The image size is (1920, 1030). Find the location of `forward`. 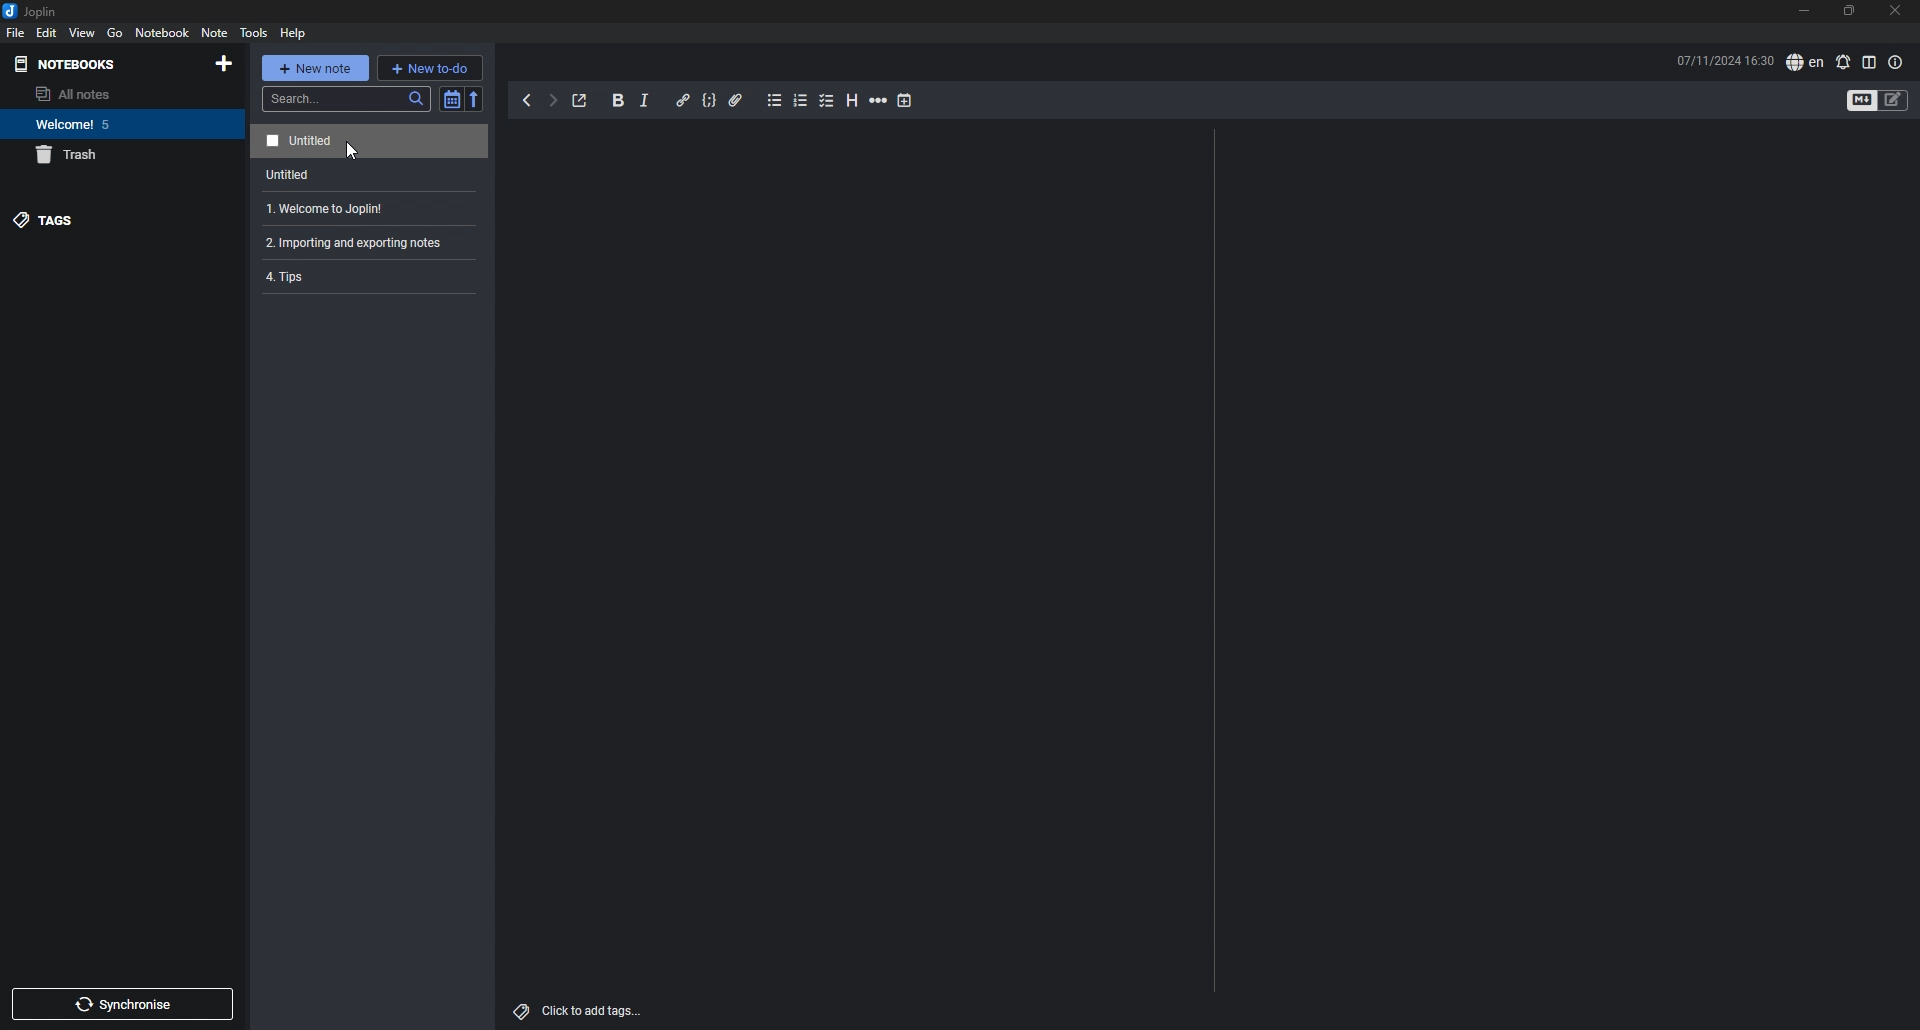

forward is located at coordinates (552, 103).